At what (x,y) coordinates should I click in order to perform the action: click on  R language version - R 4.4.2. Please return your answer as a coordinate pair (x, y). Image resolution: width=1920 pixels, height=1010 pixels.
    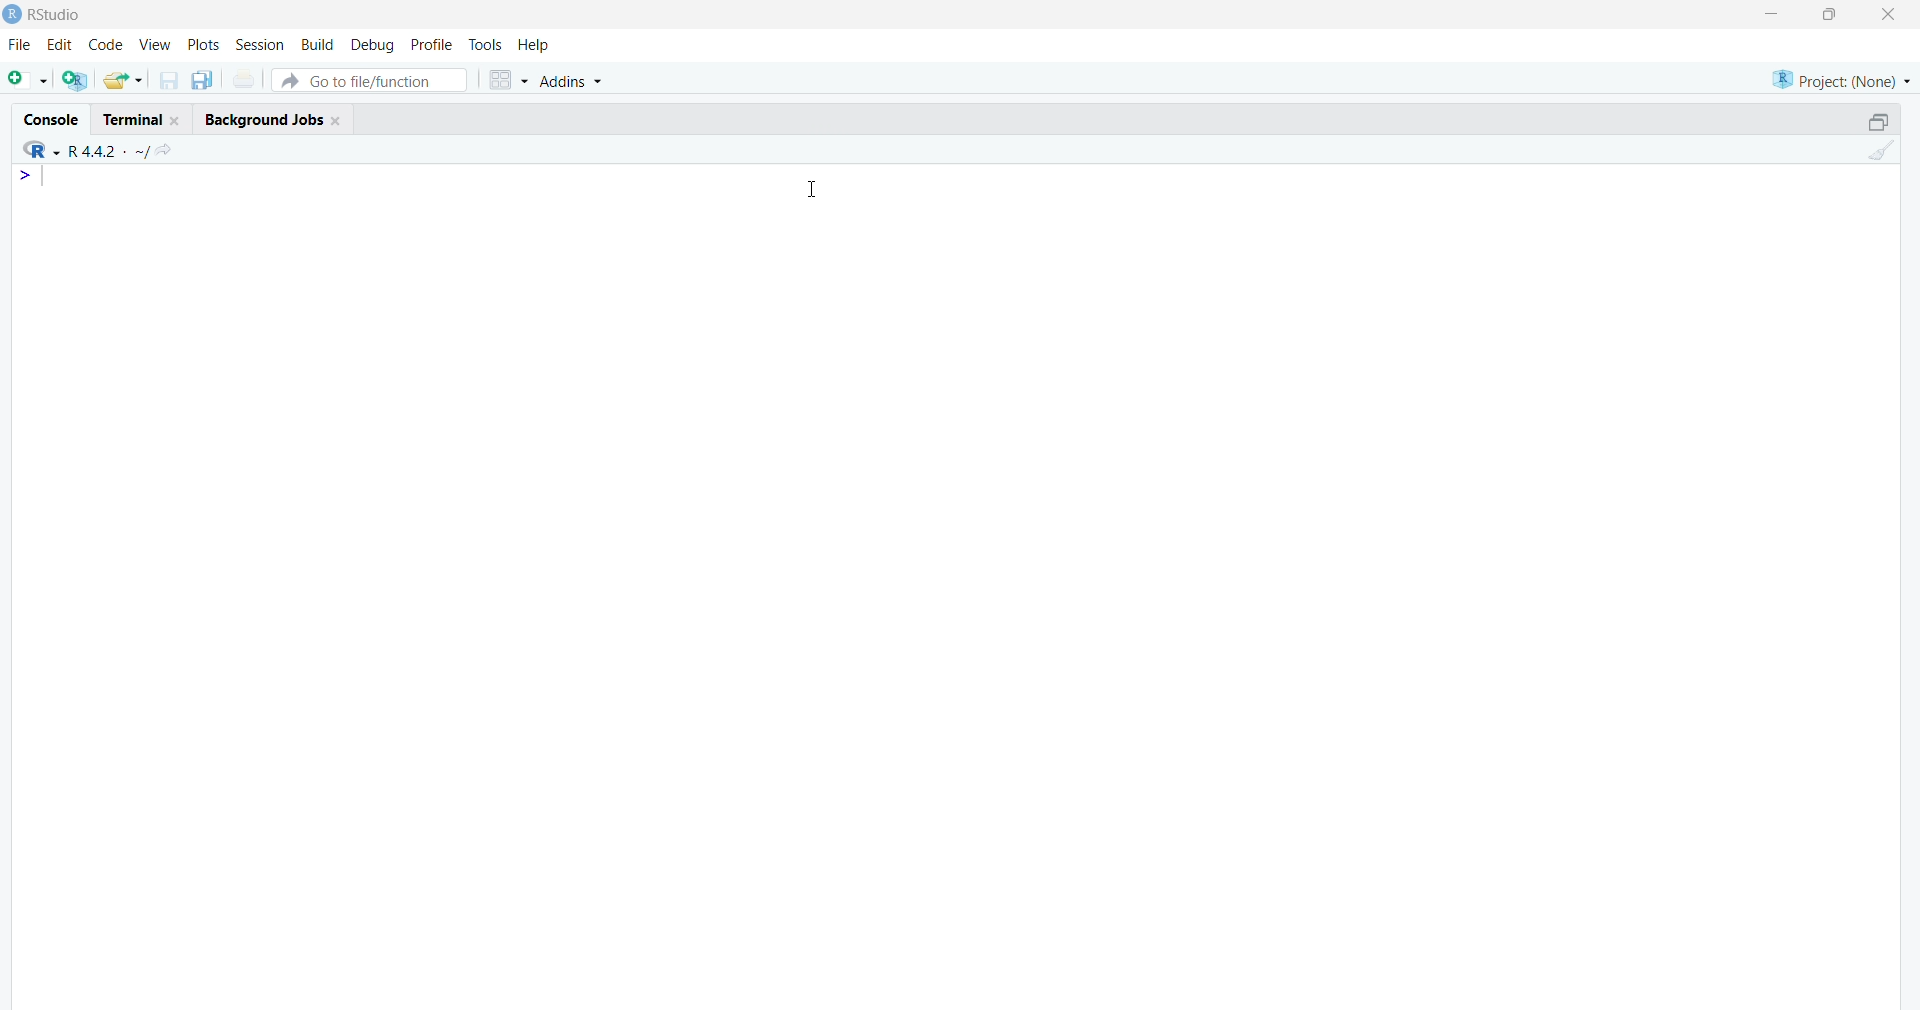
    Looking at the image, I should click on (104, 150).